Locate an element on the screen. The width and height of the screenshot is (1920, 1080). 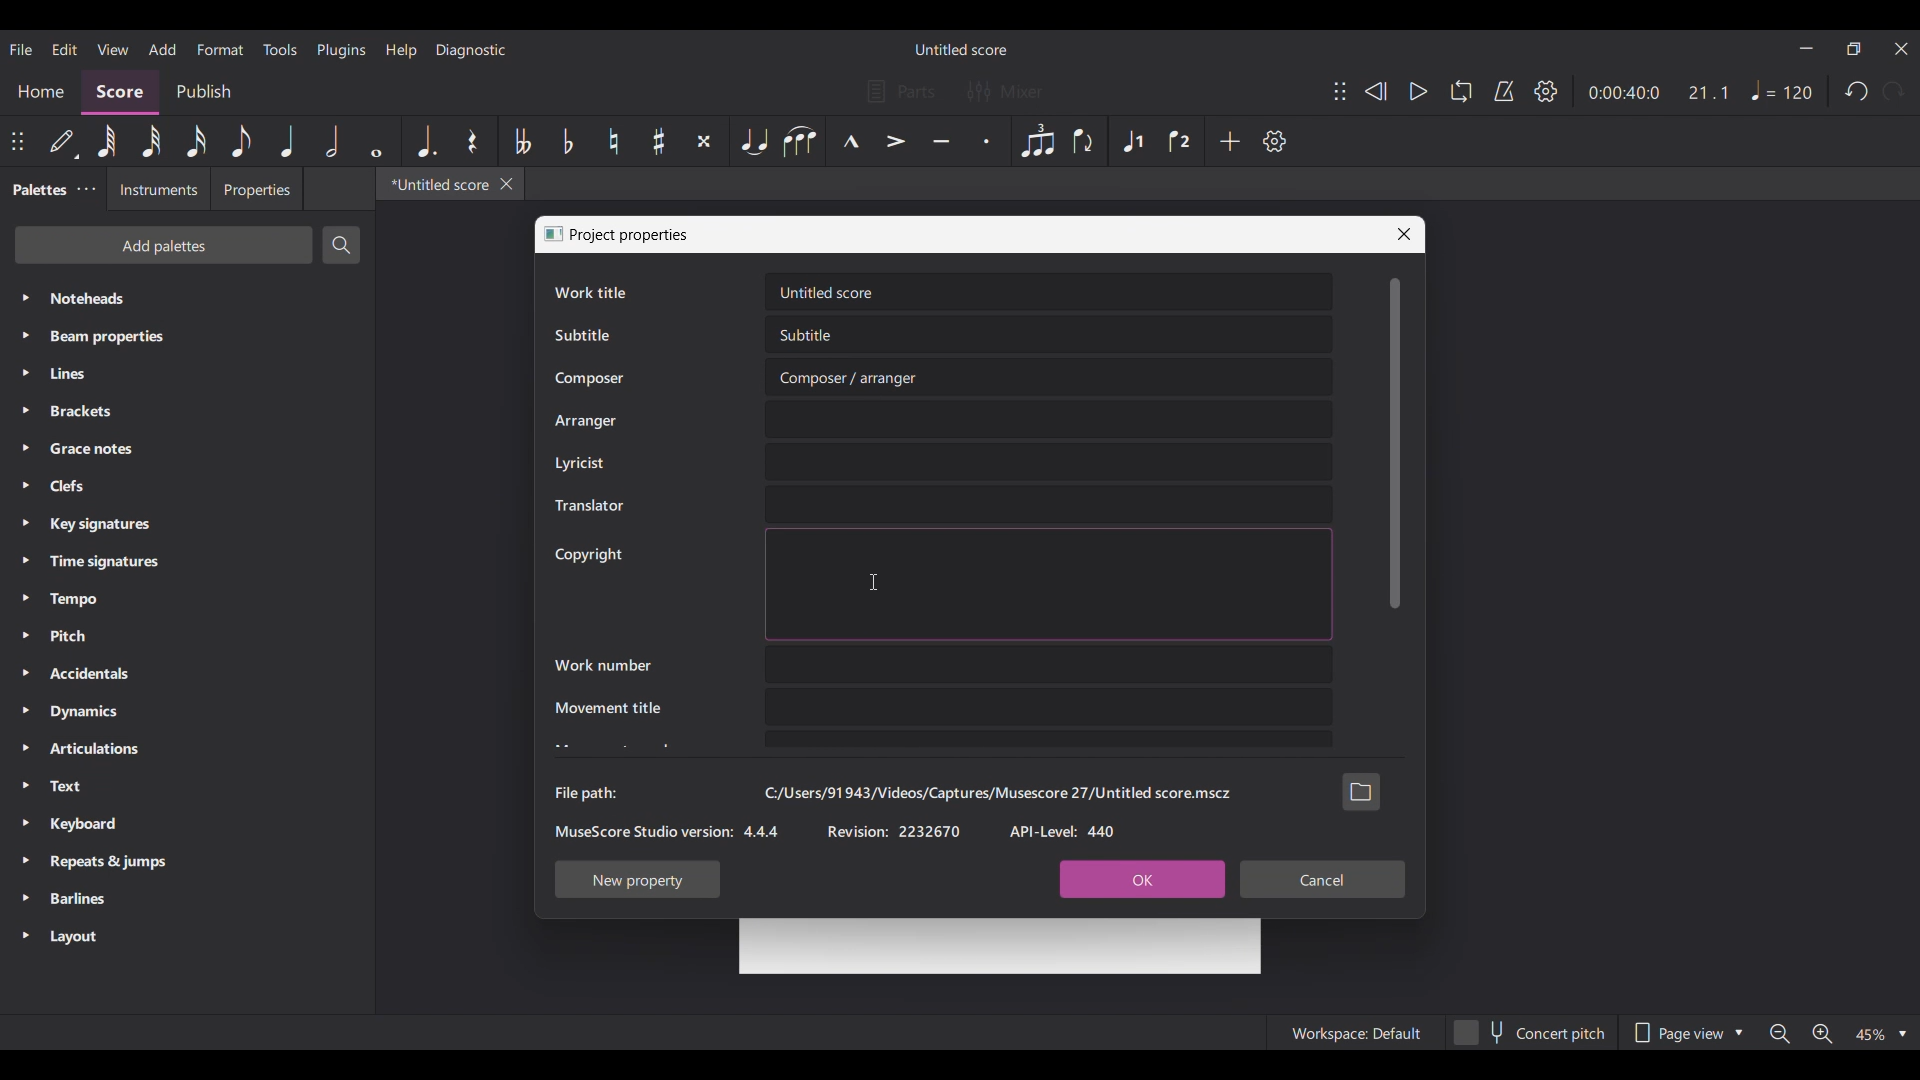
Text box for Copyright is located at coordinates (1049, 584).